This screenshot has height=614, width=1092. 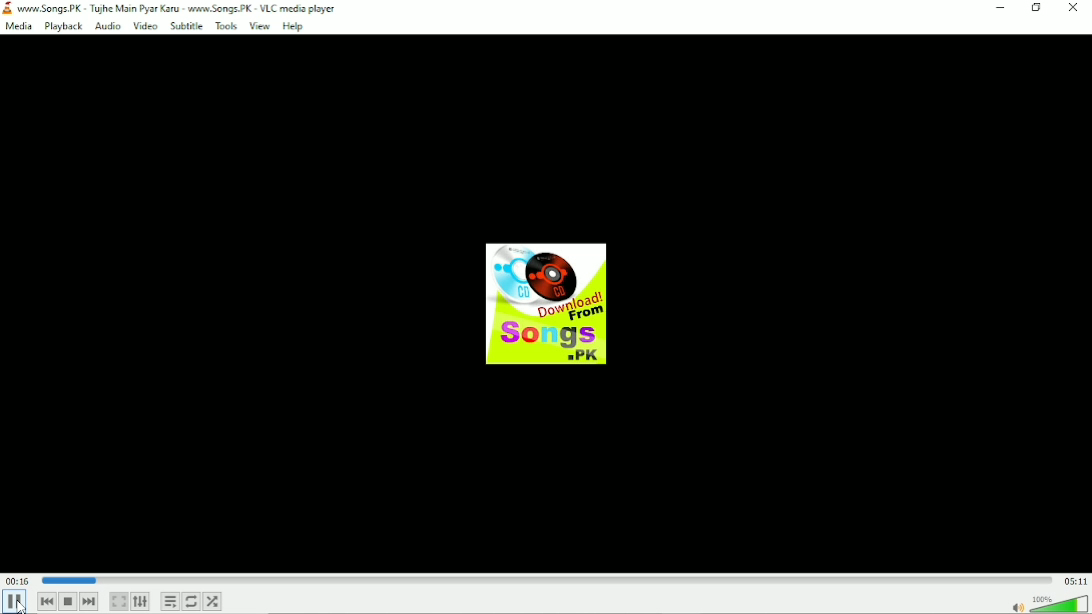 I want to click on Next, so click(x=91, y=602).